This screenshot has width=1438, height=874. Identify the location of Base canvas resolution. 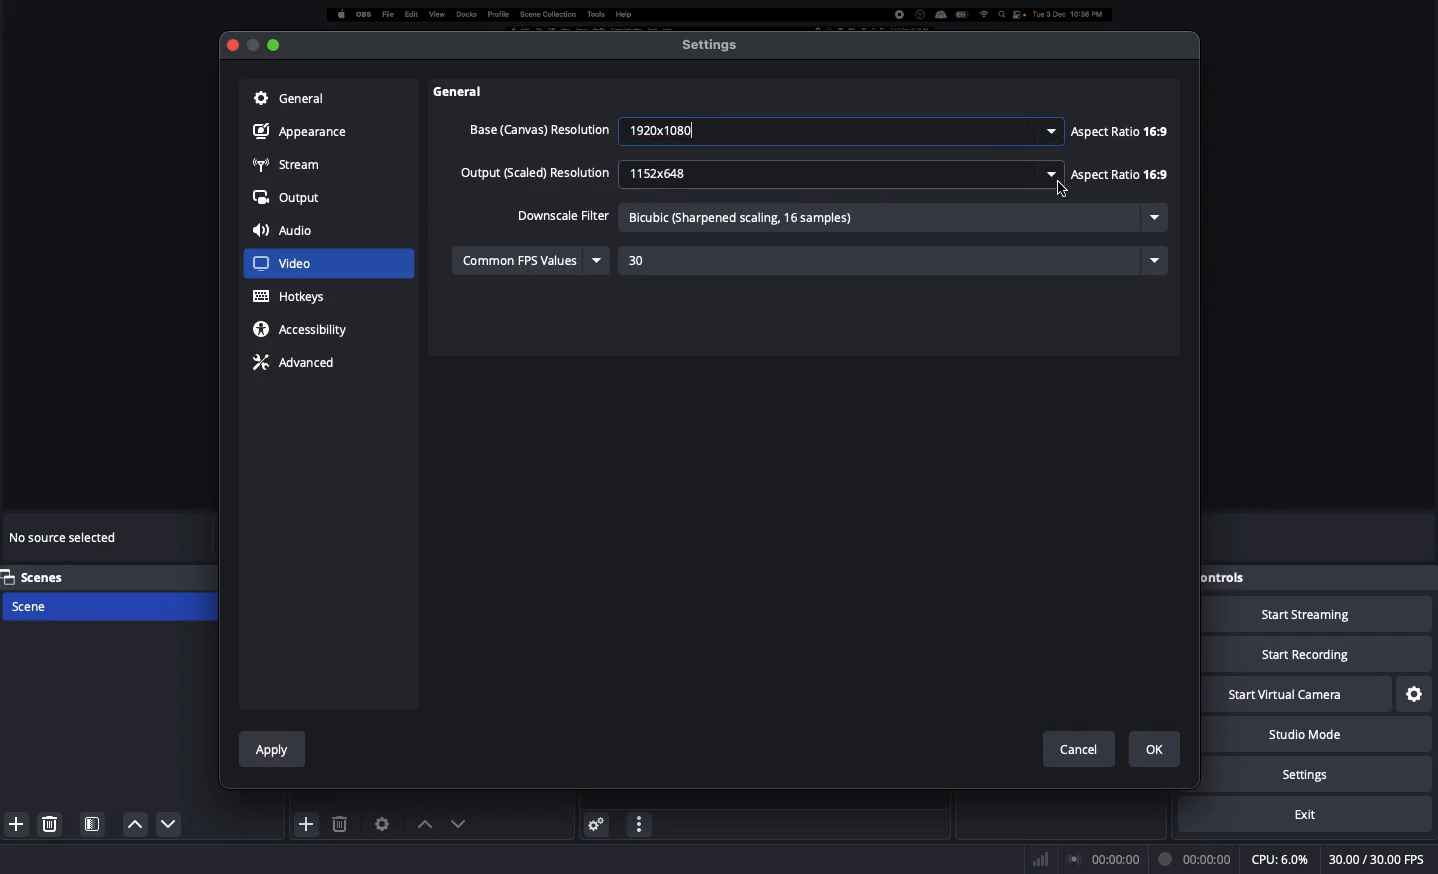
(537, 129).